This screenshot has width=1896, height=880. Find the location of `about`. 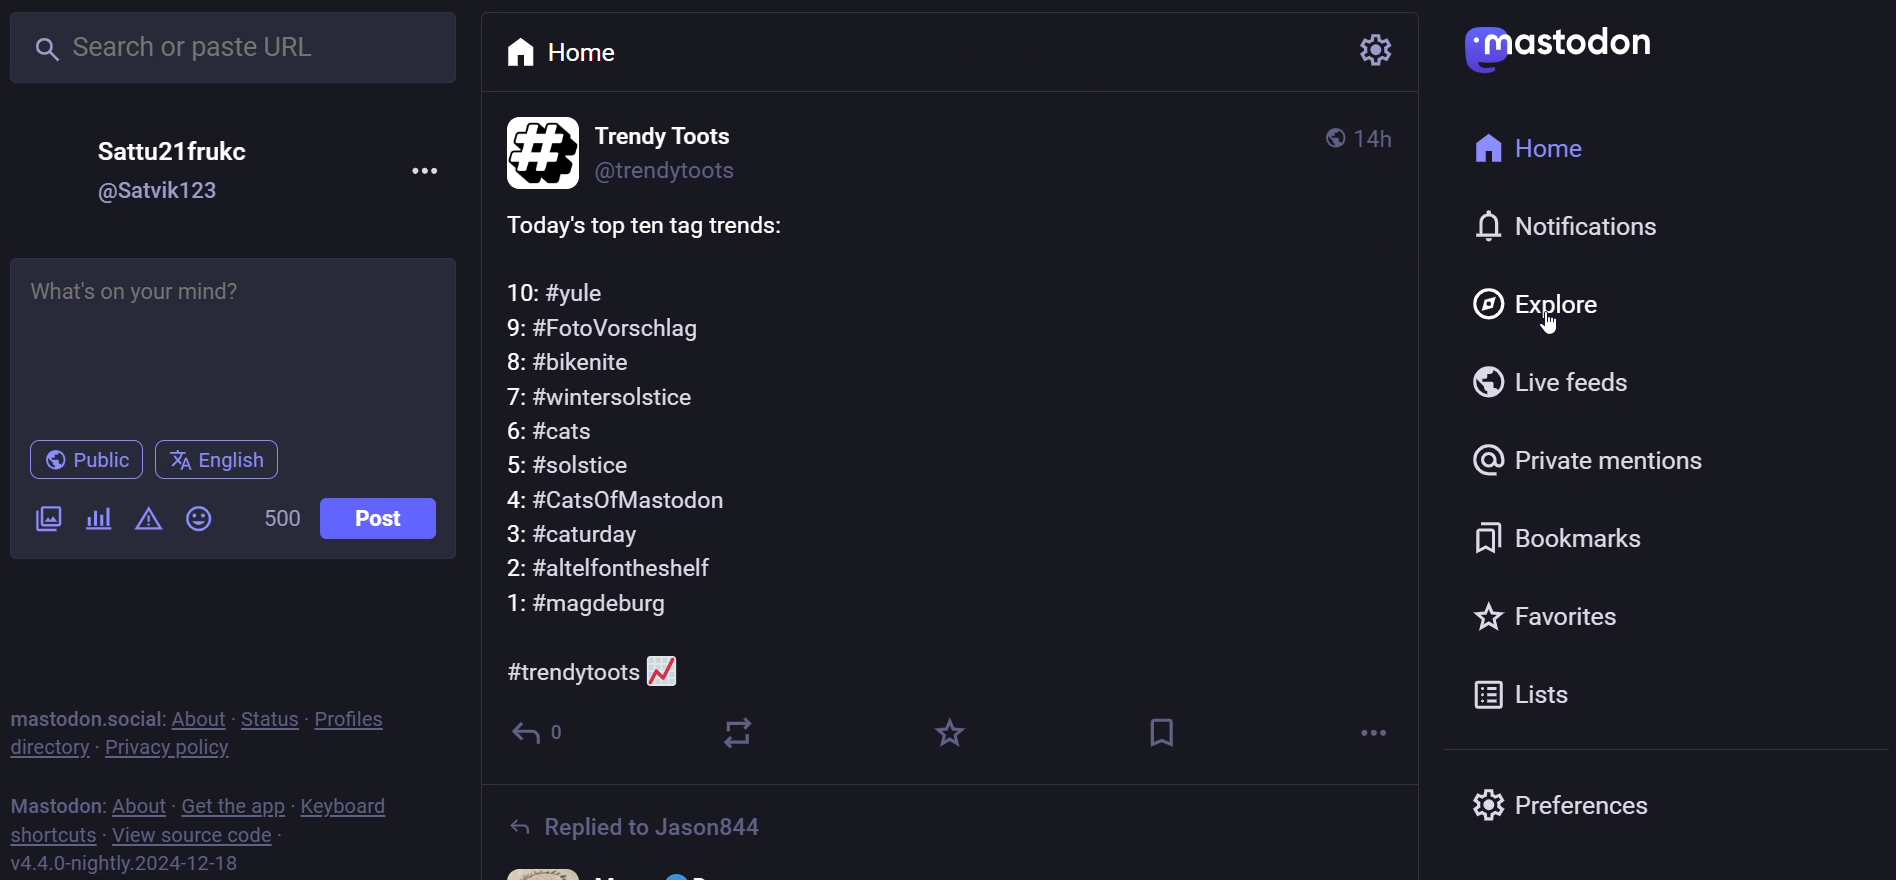

about is located at coordinates (136, 804).